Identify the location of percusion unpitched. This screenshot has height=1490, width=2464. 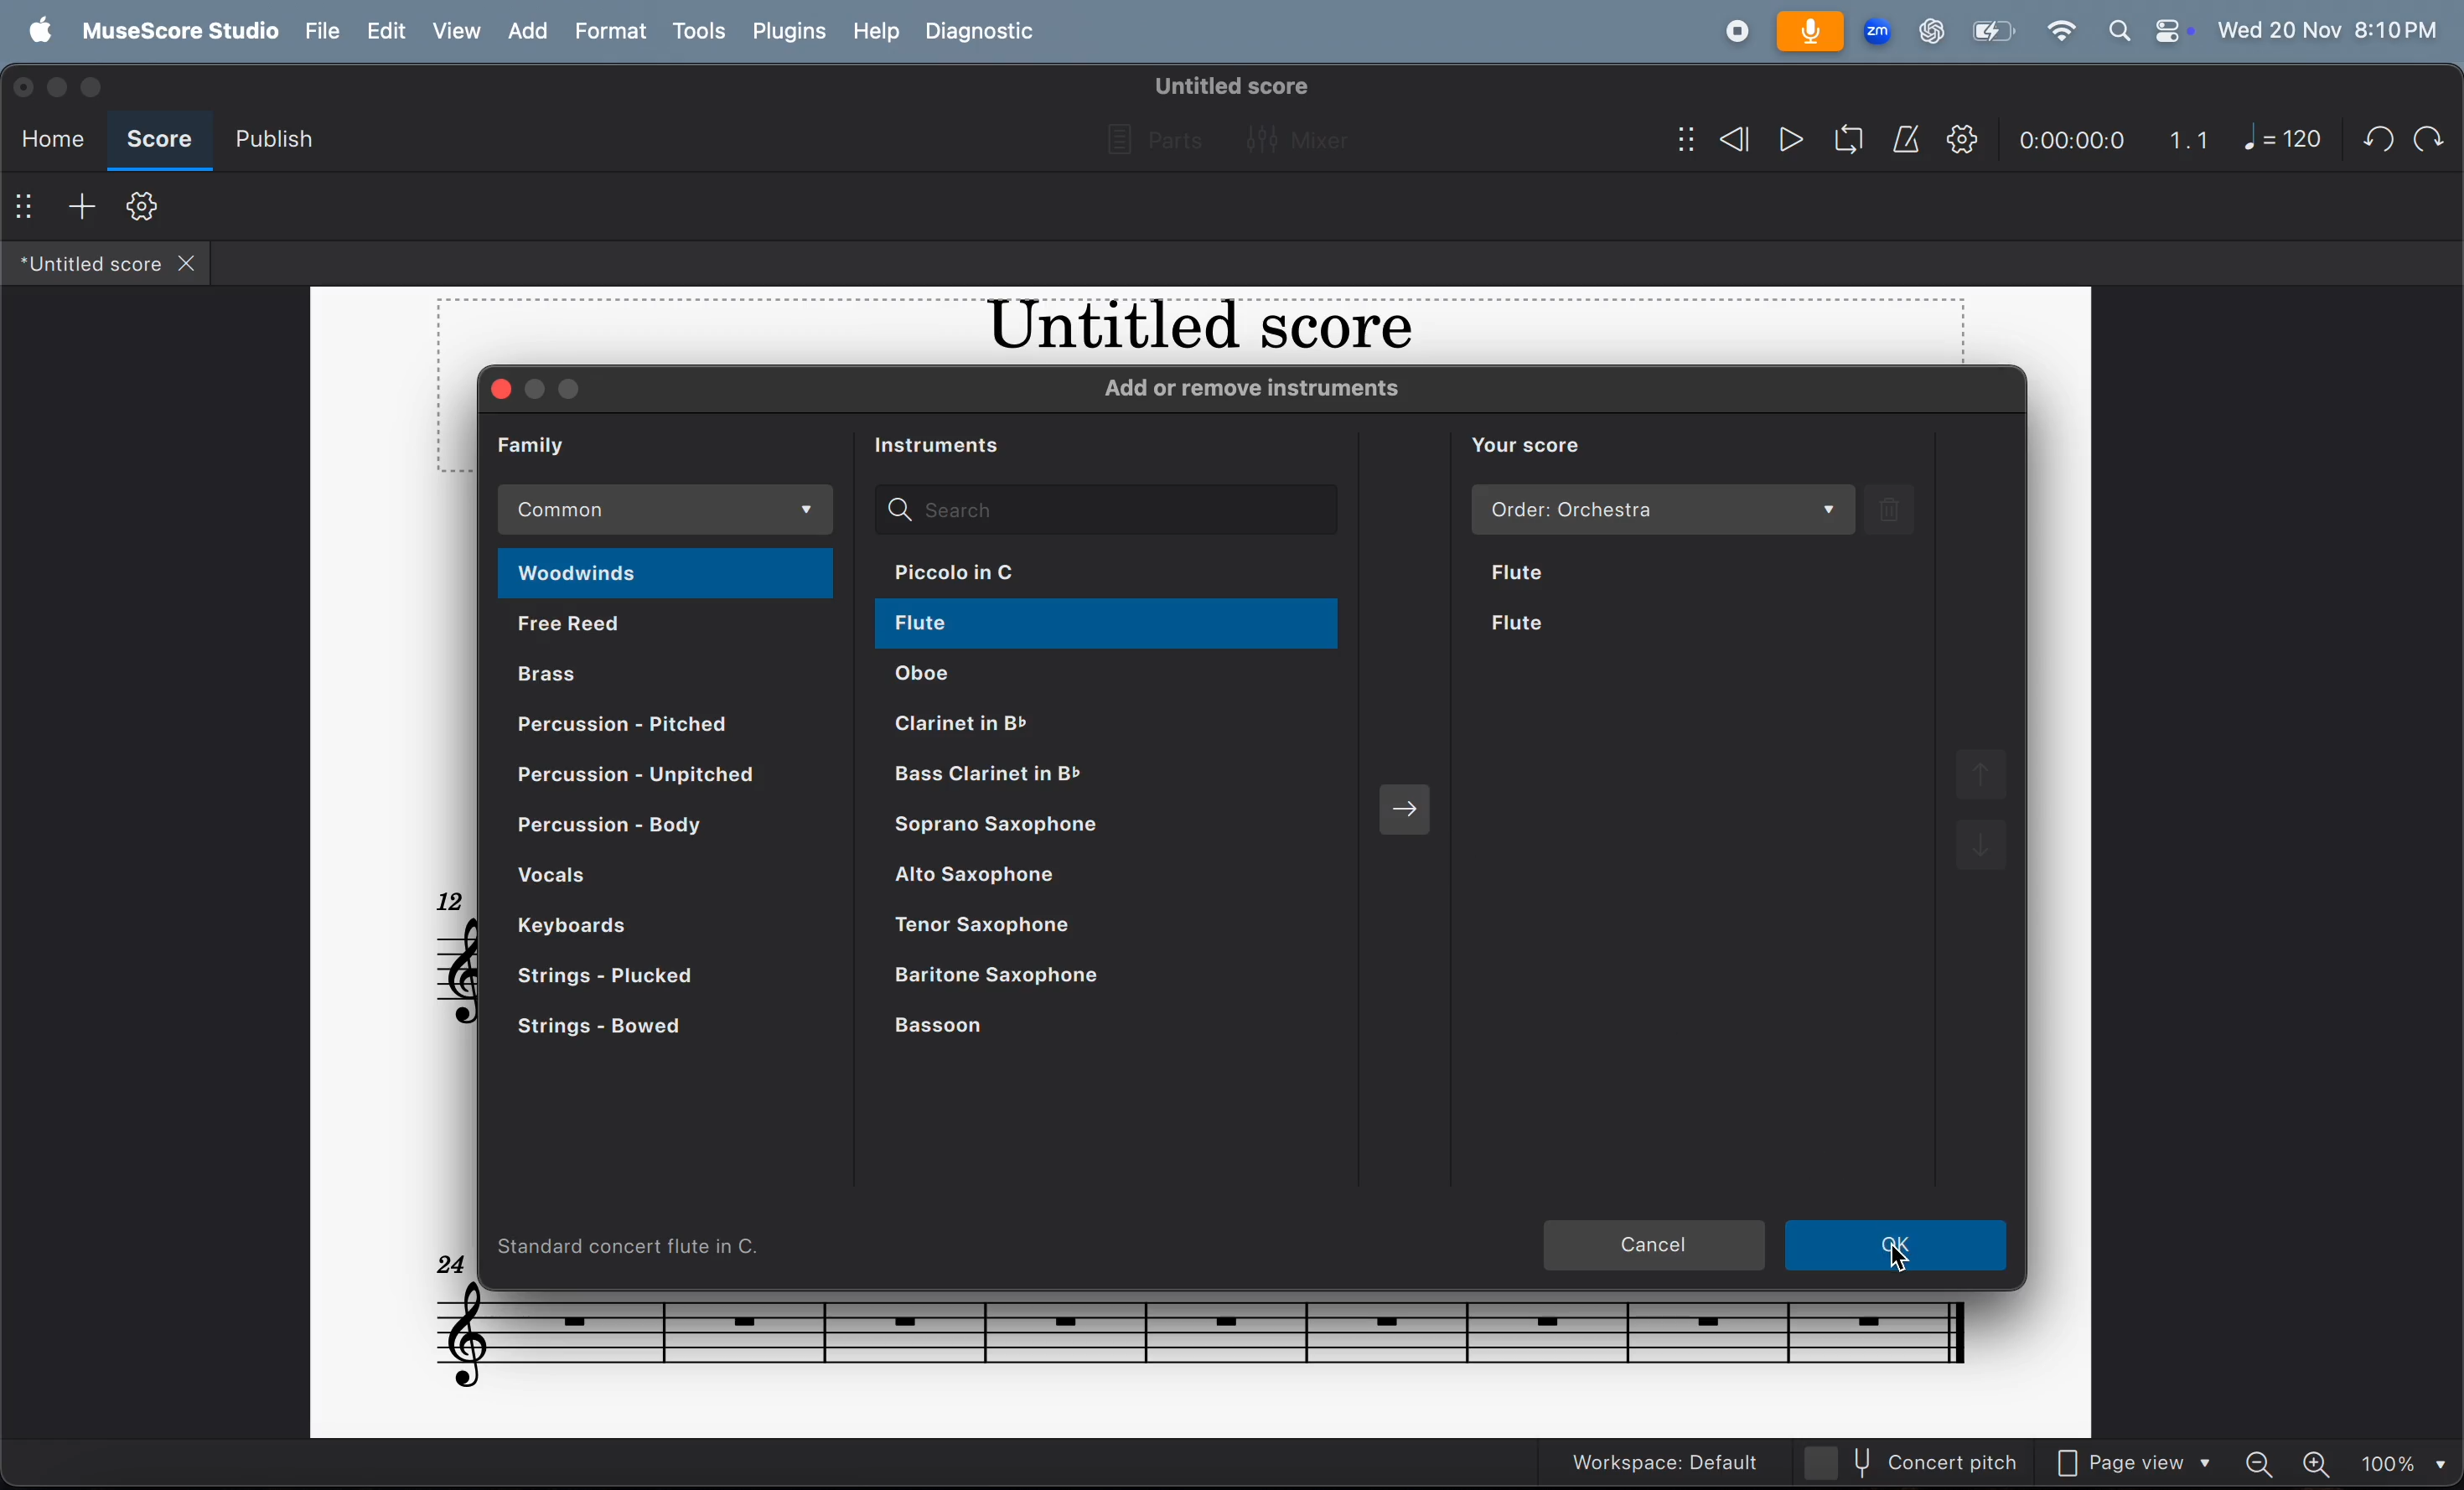
(661, 780).